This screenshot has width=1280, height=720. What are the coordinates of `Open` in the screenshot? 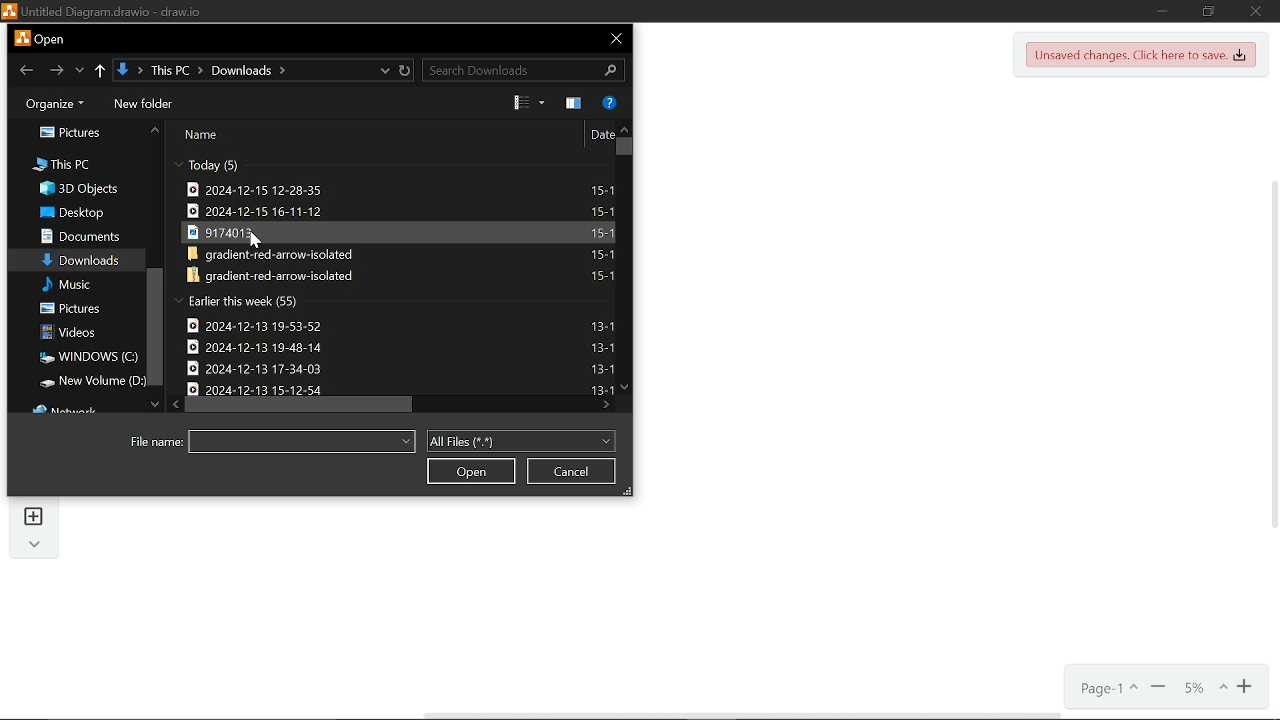 It's located at (470, 471).